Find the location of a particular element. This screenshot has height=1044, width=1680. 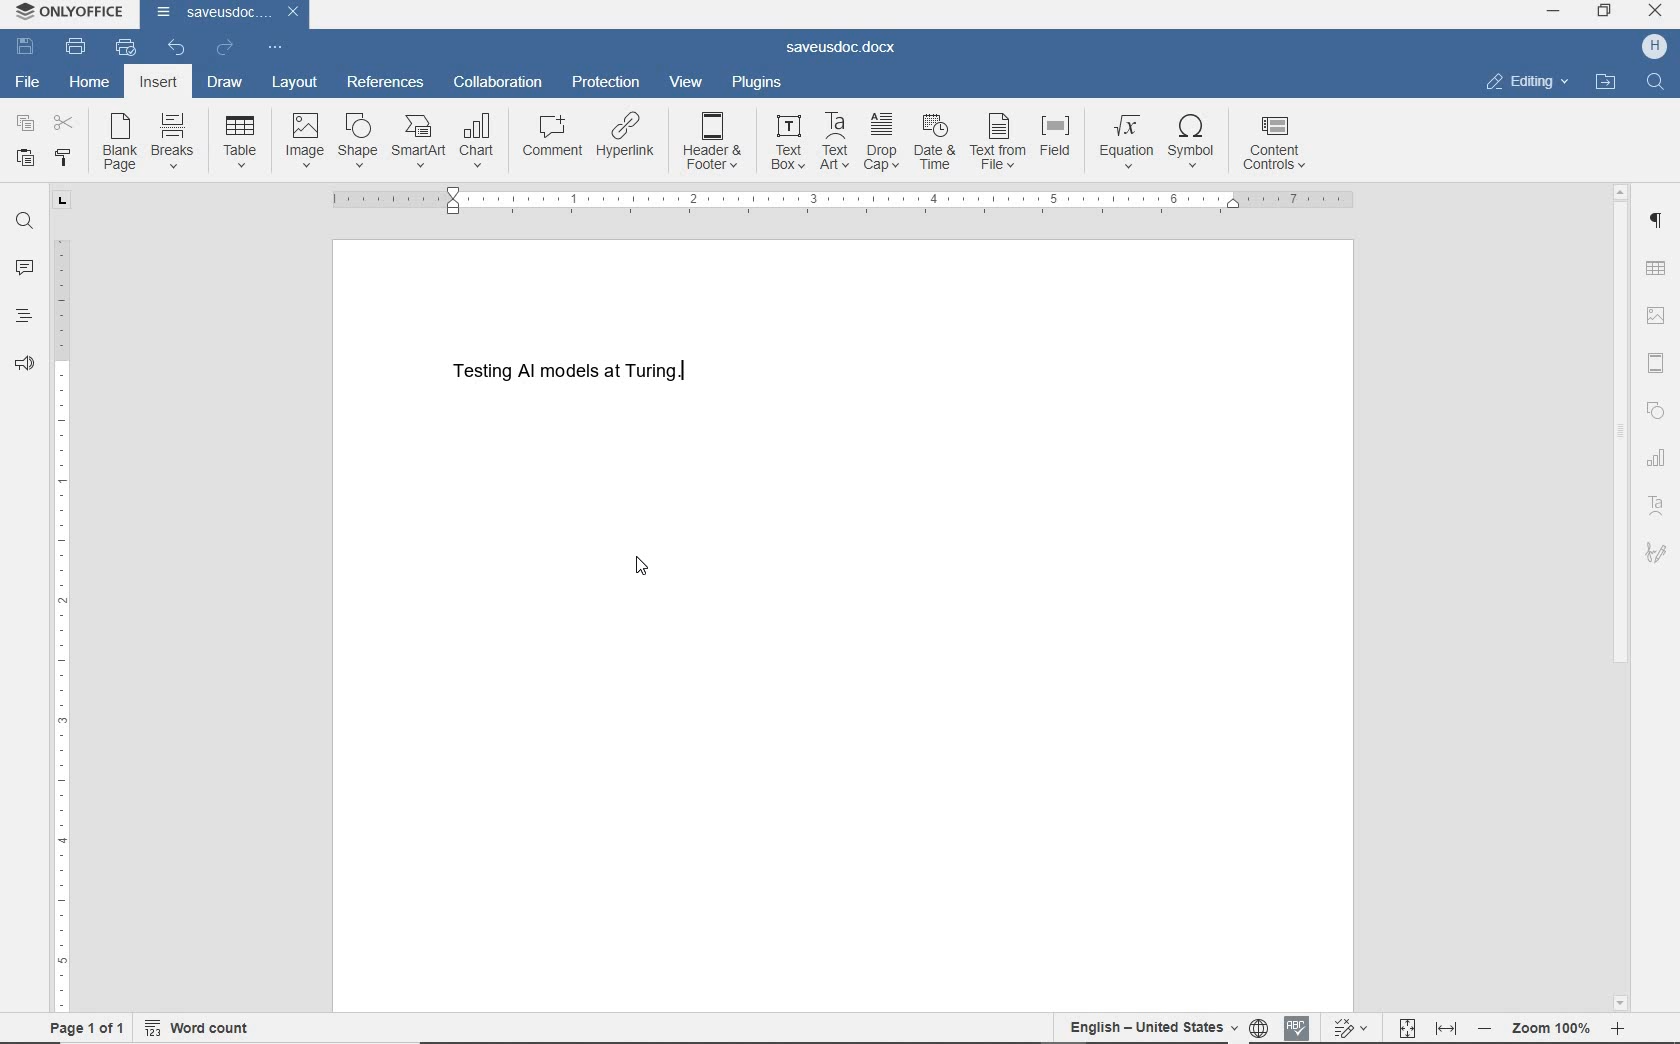

print file is located at coordinates (75, 50).